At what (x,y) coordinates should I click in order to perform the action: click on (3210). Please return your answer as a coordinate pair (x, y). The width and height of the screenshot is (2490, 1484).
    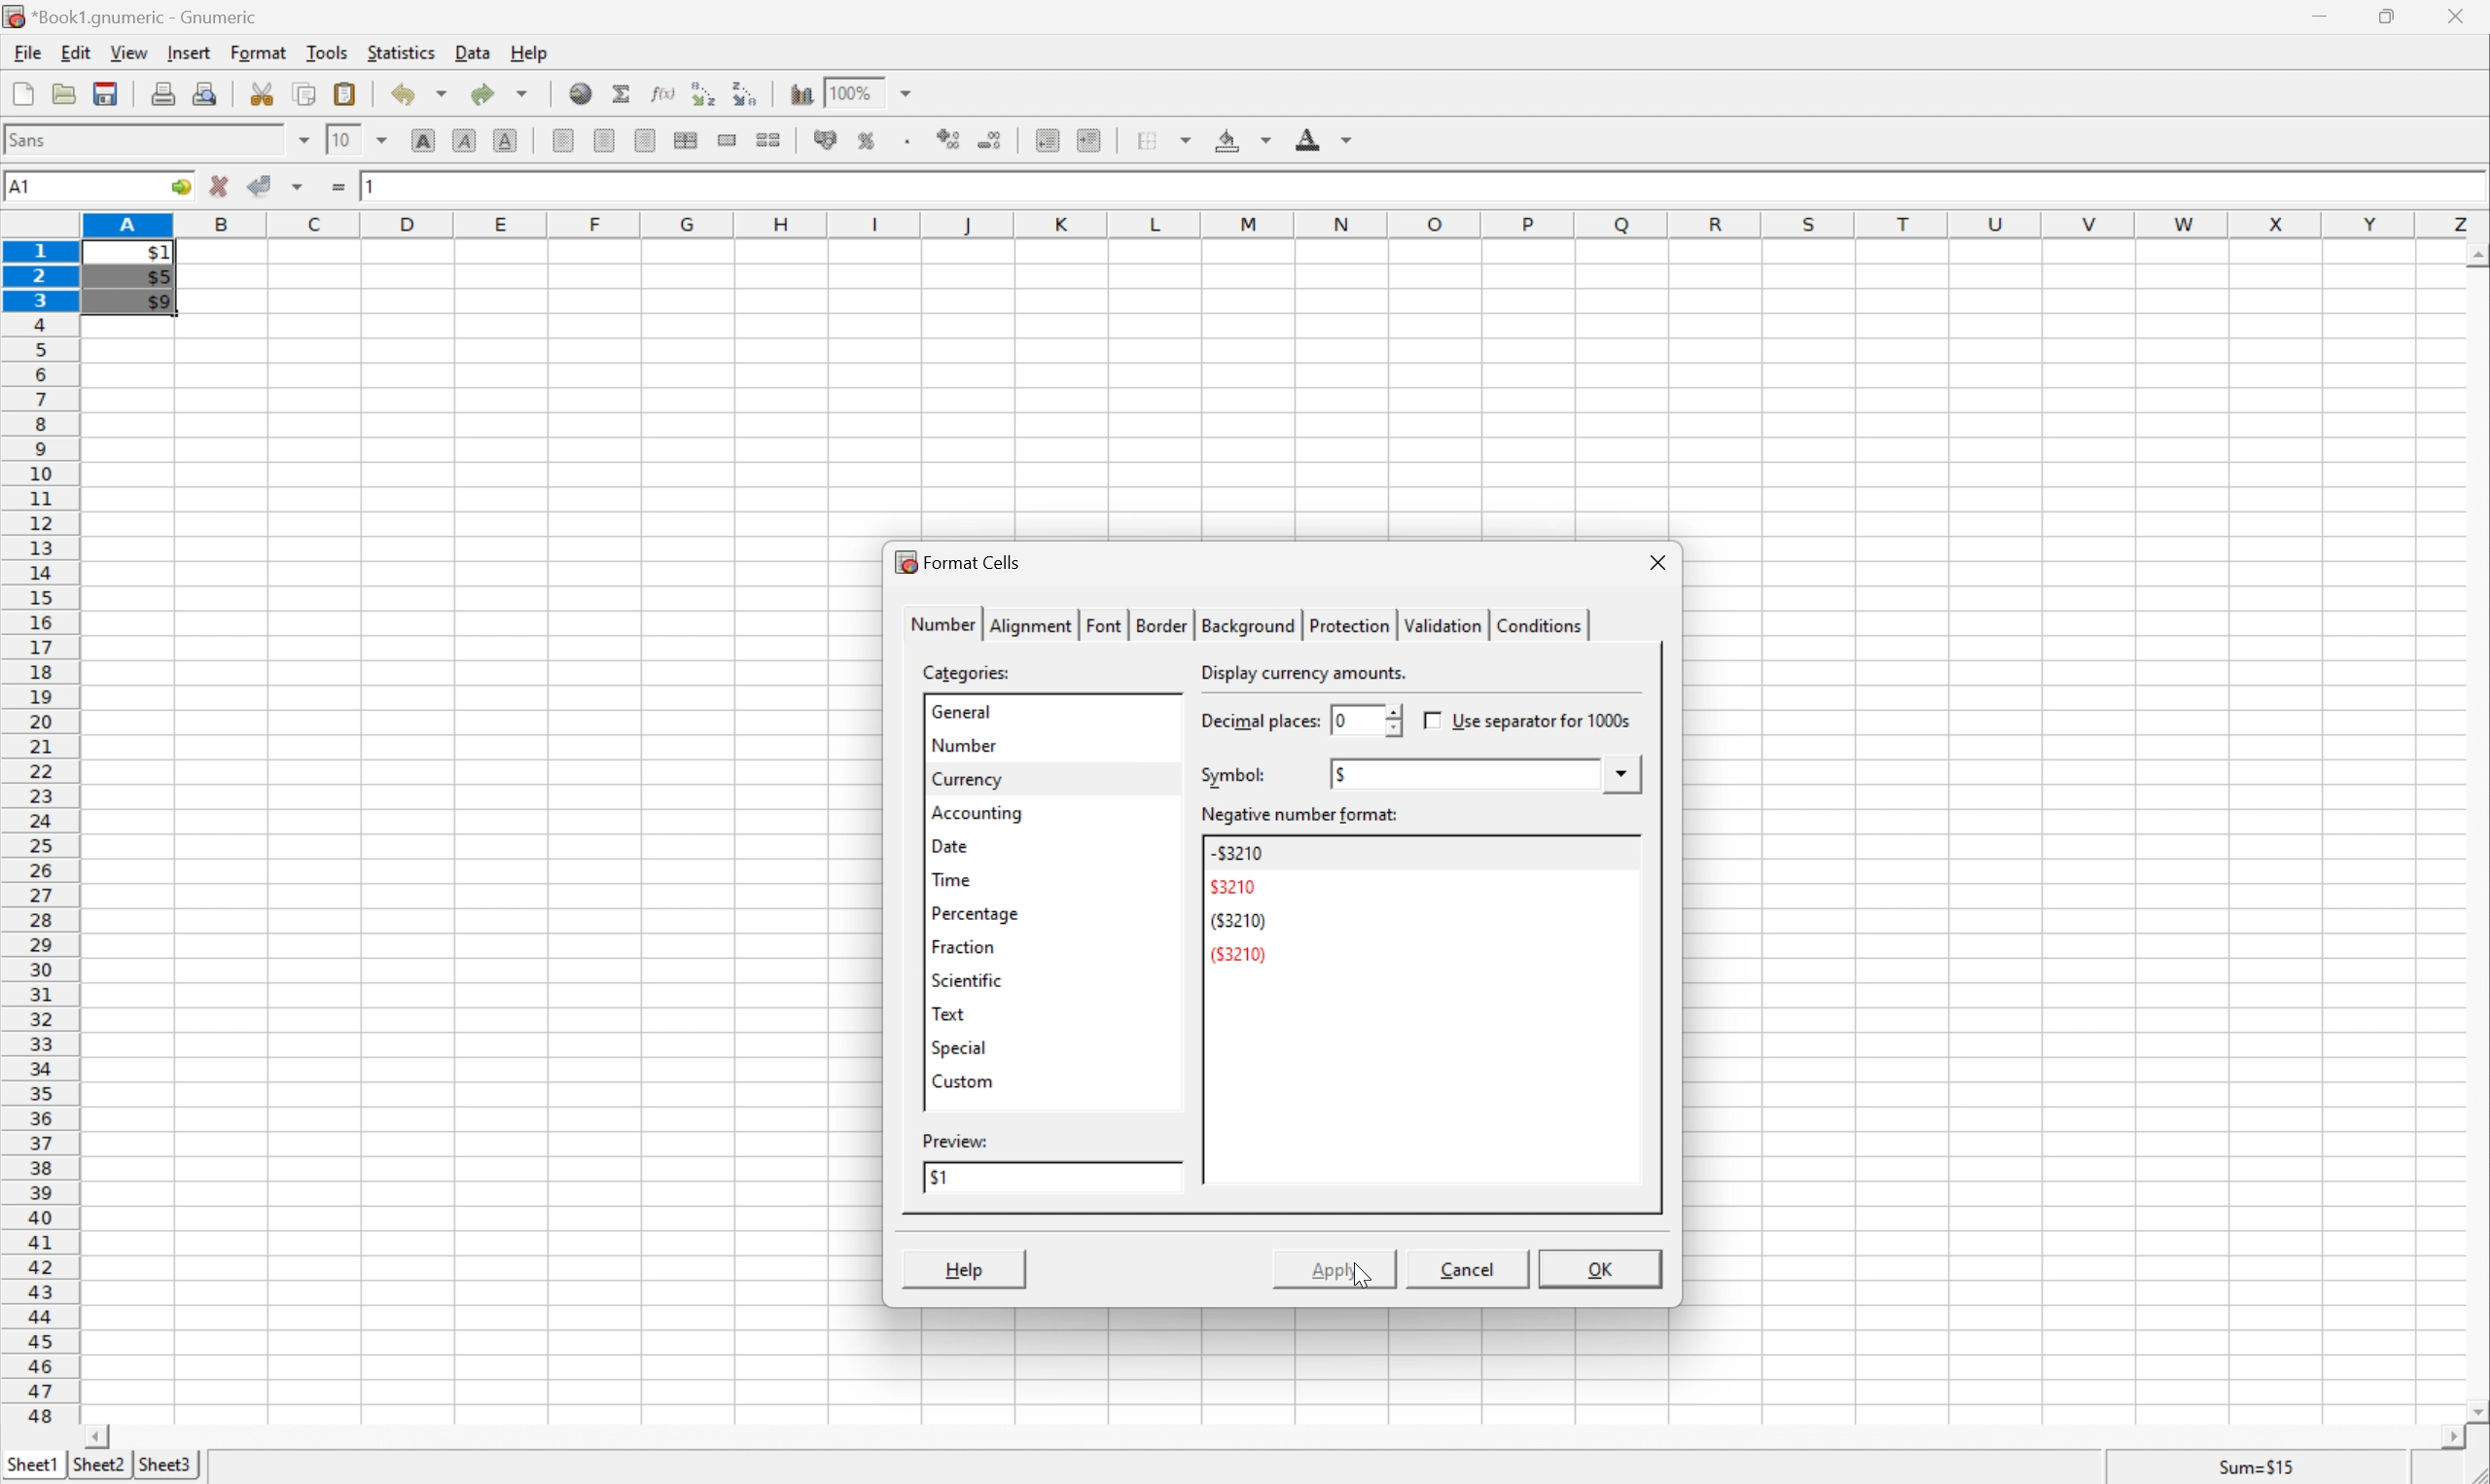
    Looking at the image, I should click on (1239, 954).